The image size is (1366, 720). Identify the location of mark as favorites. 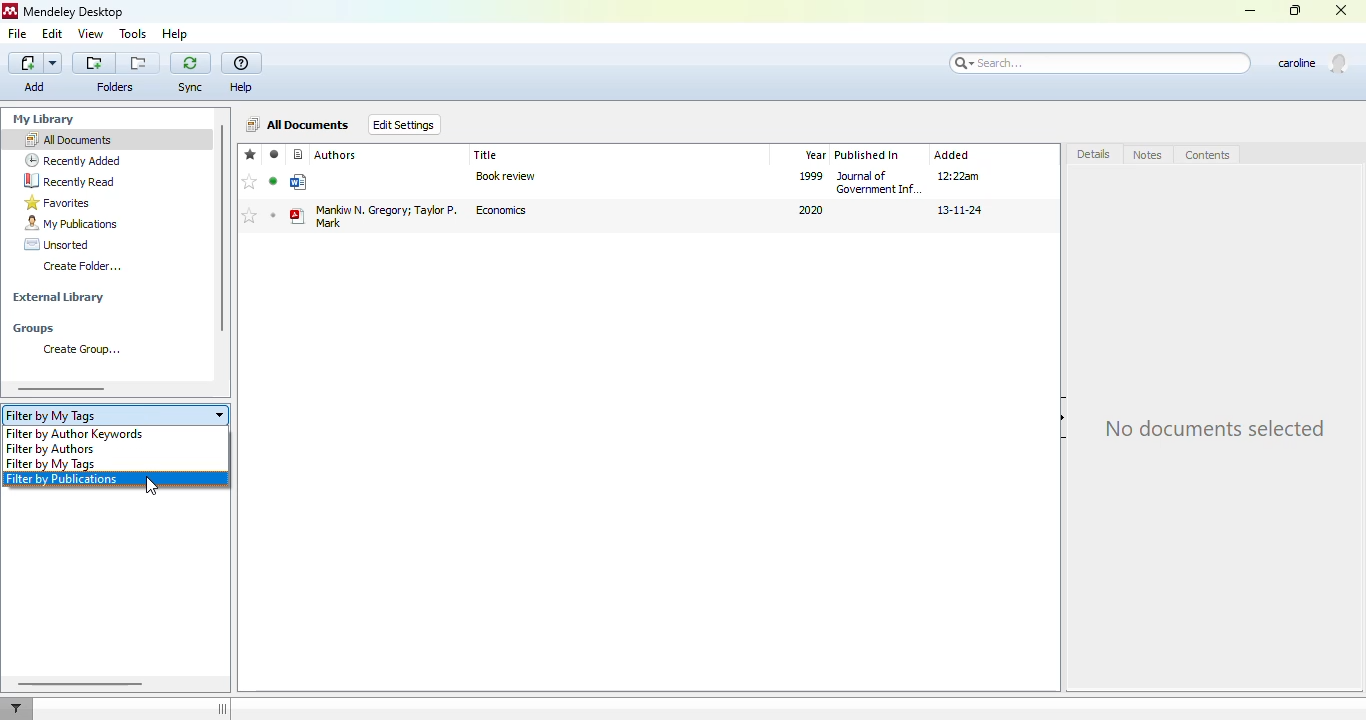
(250, 216).